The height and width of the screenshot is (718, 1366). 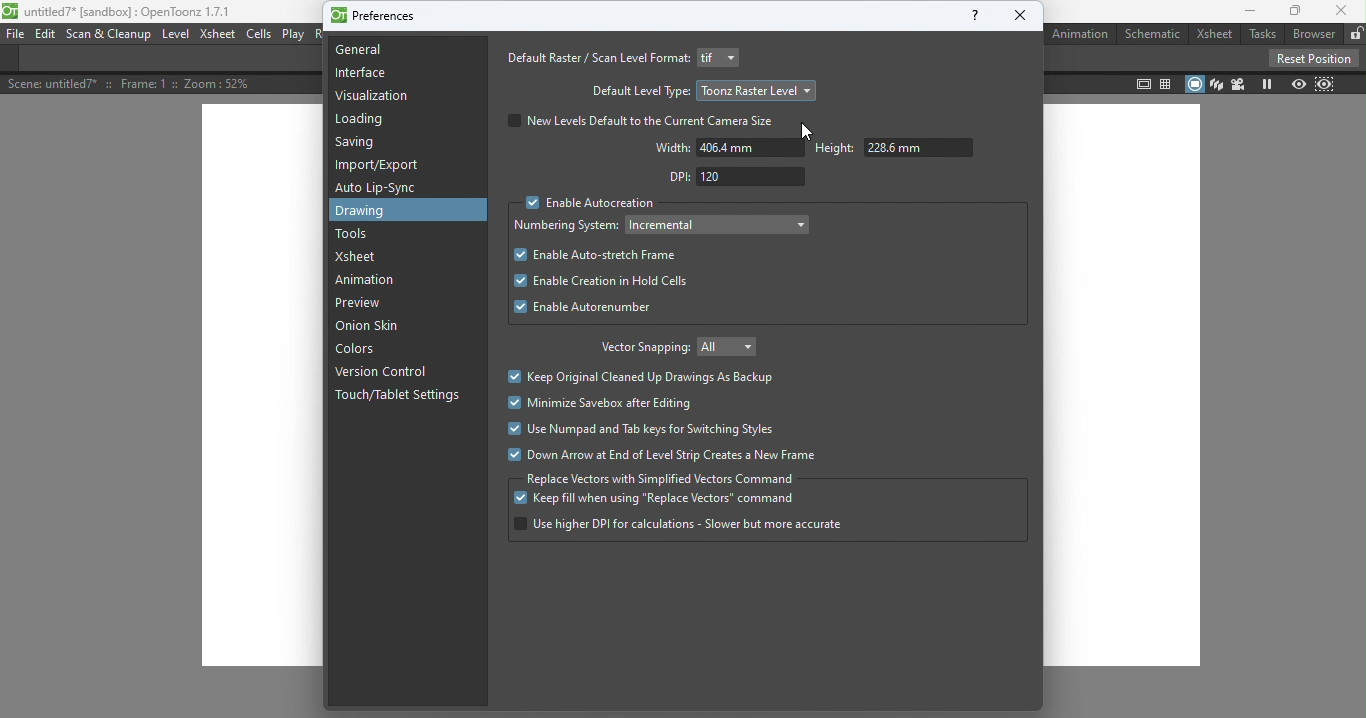 I want to click on Replace vectors with simplified vectors command, so click(x=662, y=478).